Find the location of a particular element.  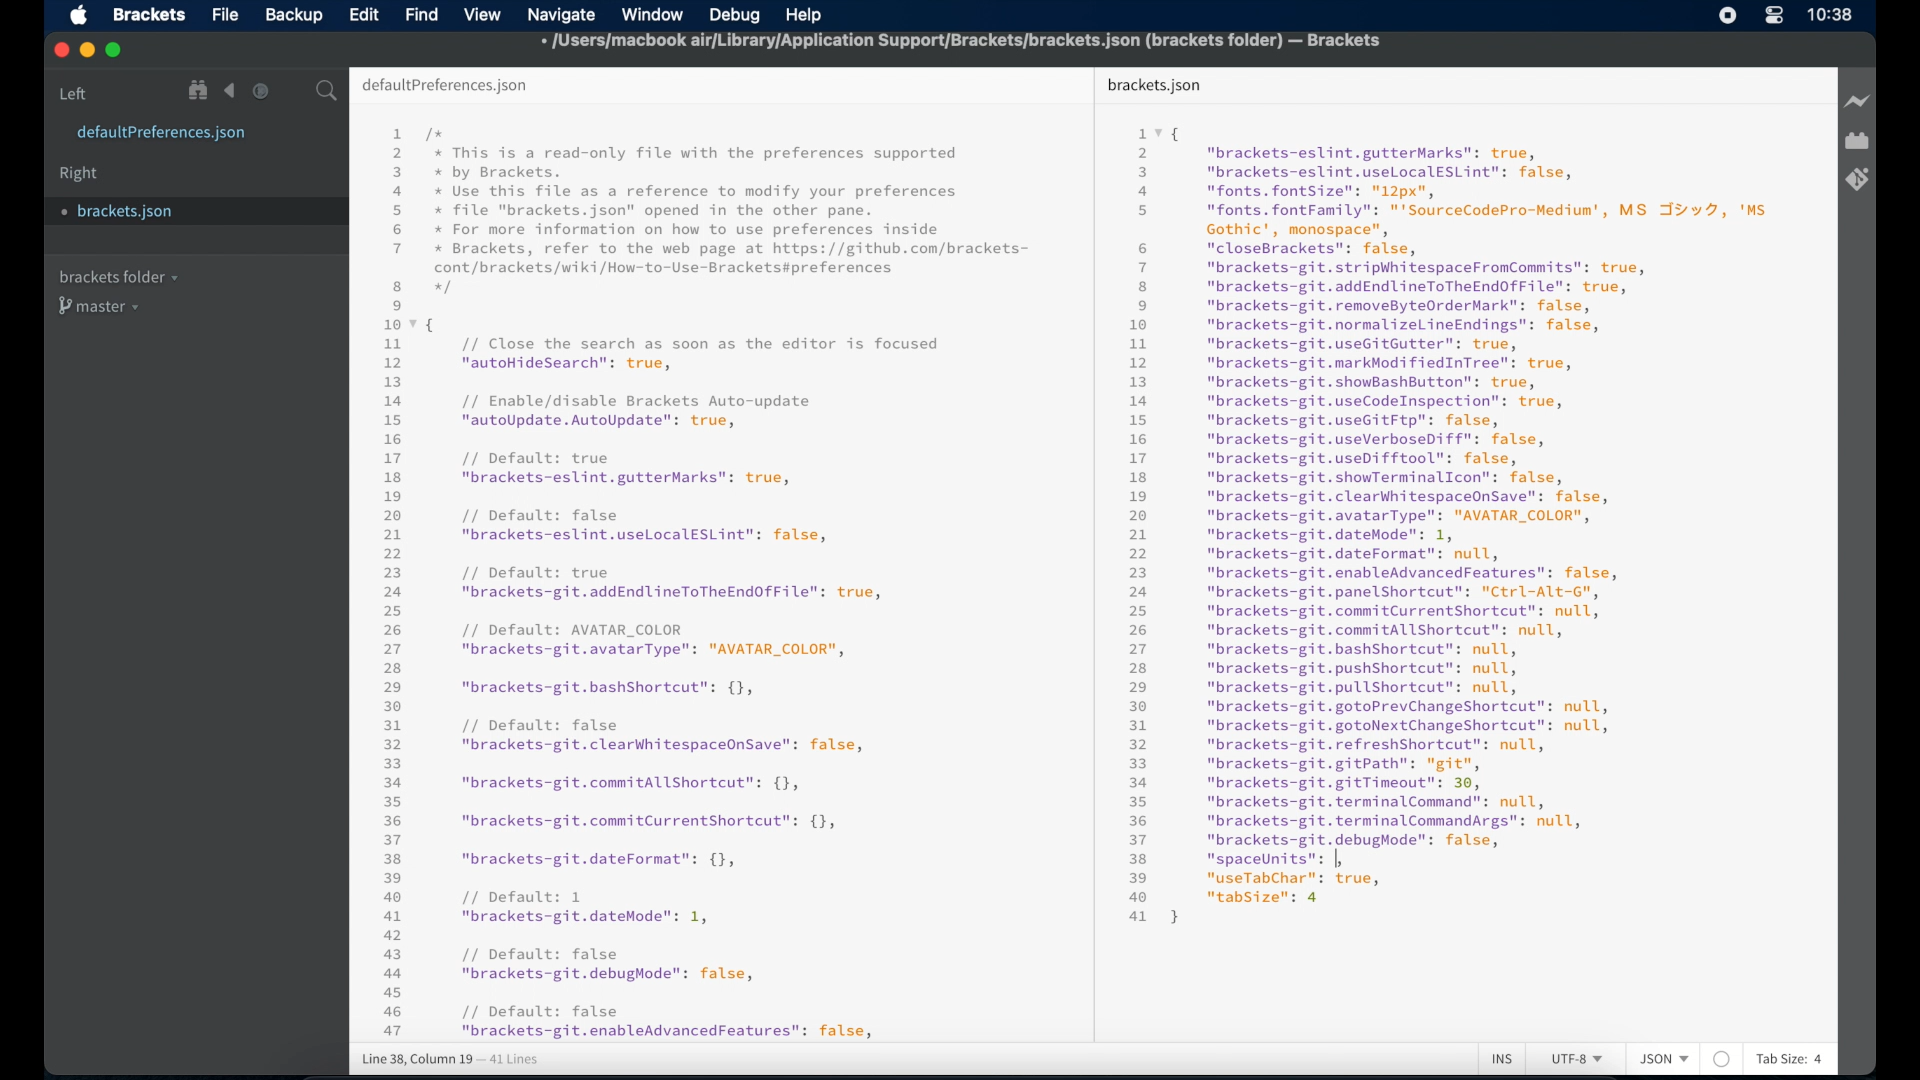

window is located at coordinates (653, 15).